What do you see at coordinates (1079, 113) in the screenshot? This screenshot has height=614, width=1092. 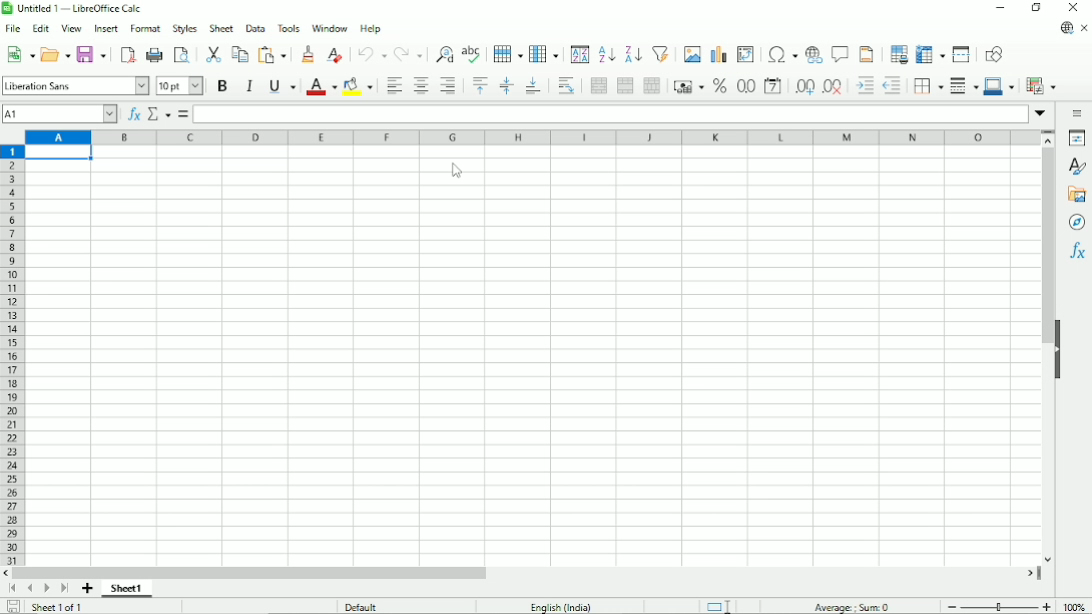 I see `Sidebar settings` at bounding box center [1079, 113].